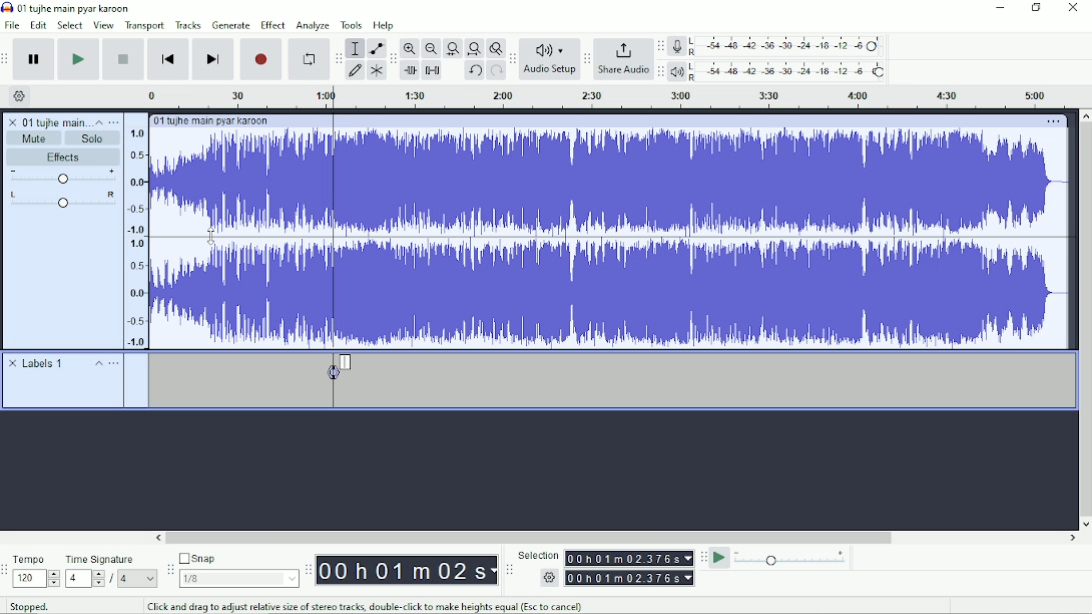 This screenshot has height=614, width=1092. I want to click on Fit selection to width, so click(452, 49).